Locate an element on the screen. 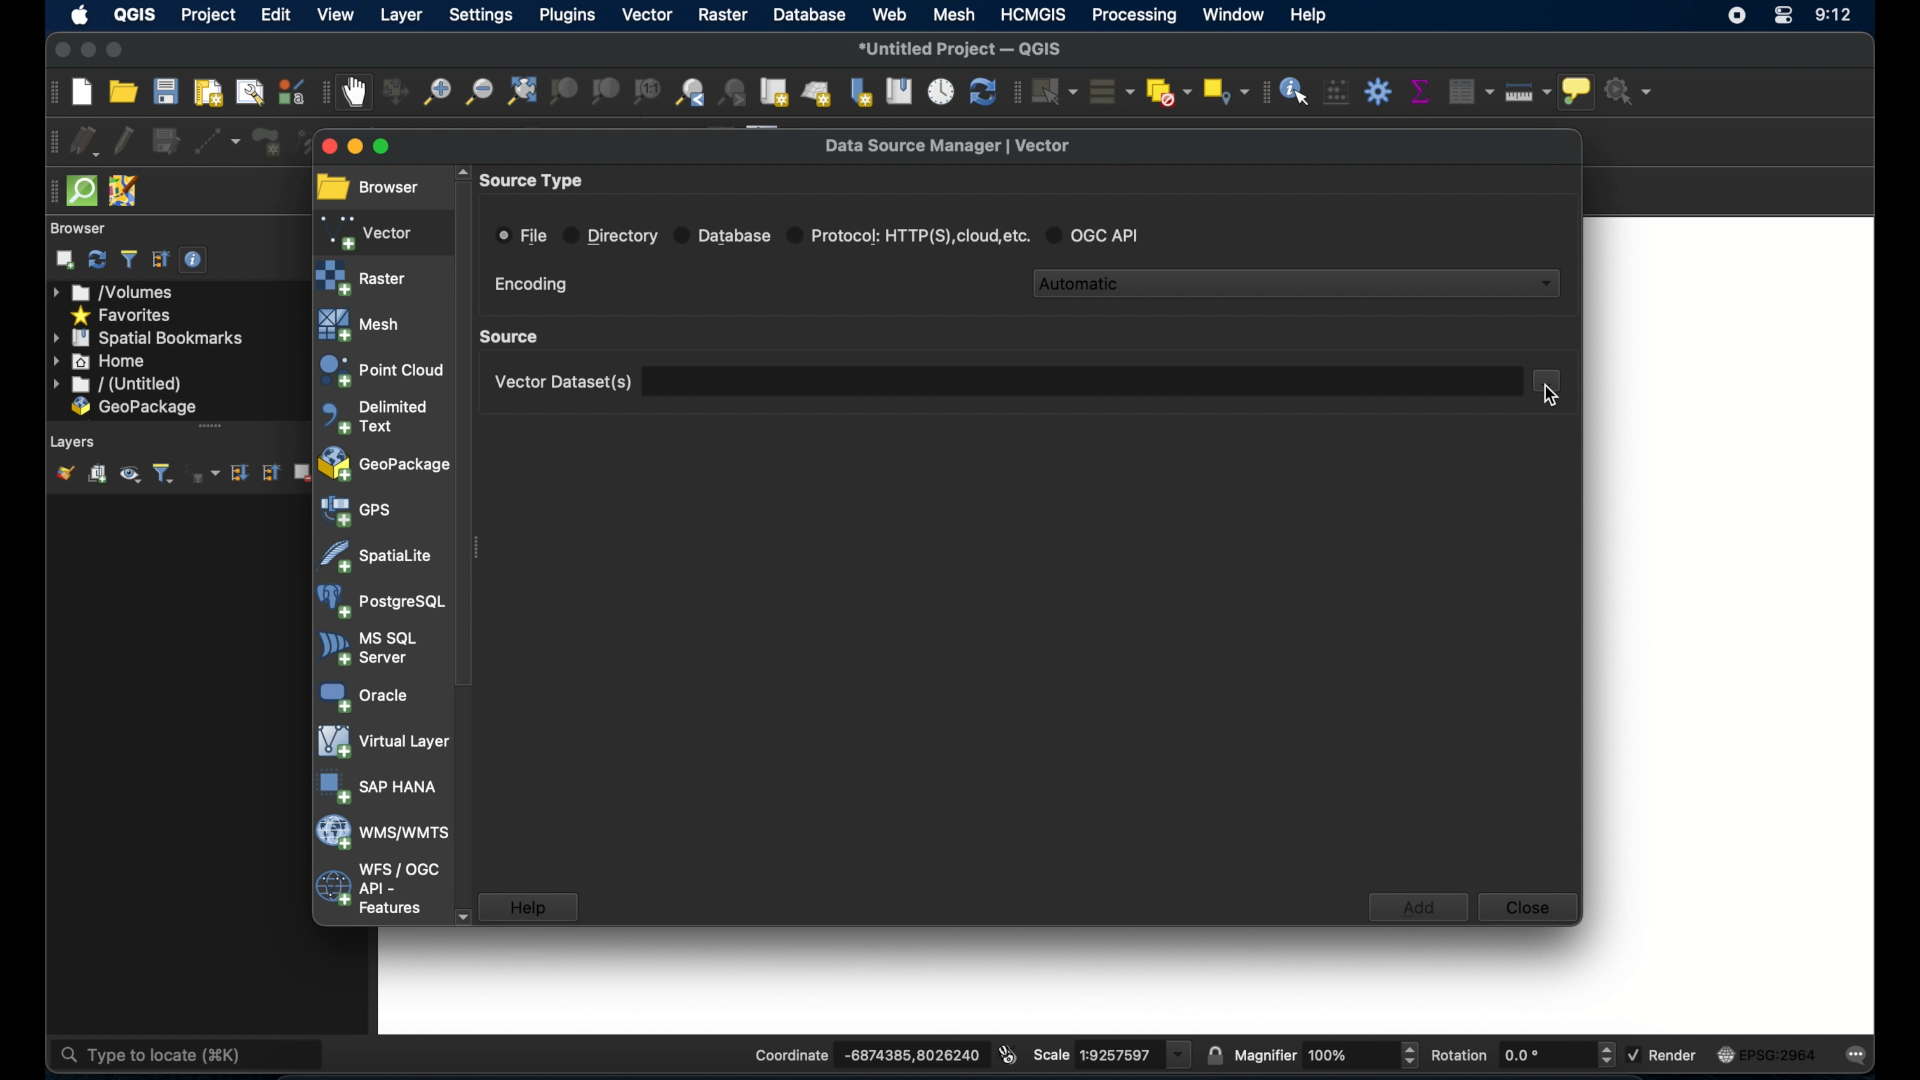  no action selected is located at coordinates (1636, 91).